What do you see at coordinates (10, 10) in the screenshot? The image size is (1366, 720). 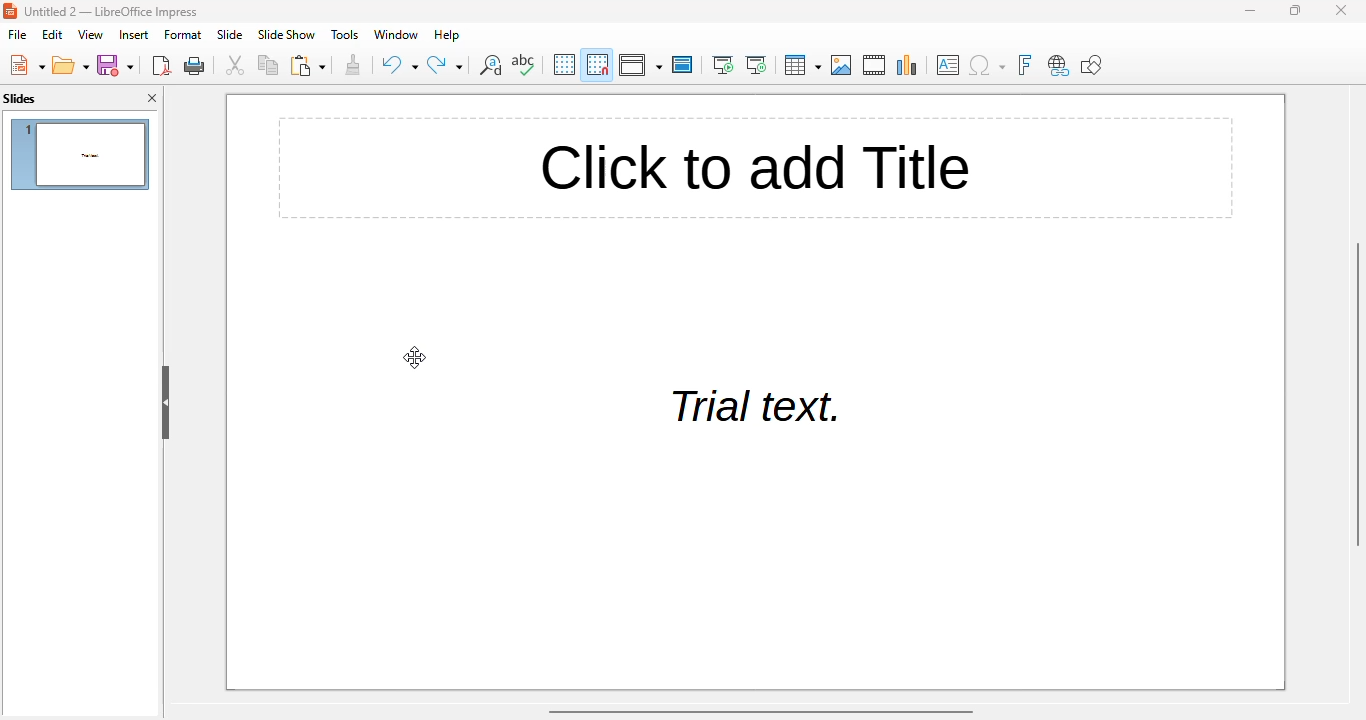 I see `logo` at bounding box center [10, 10].